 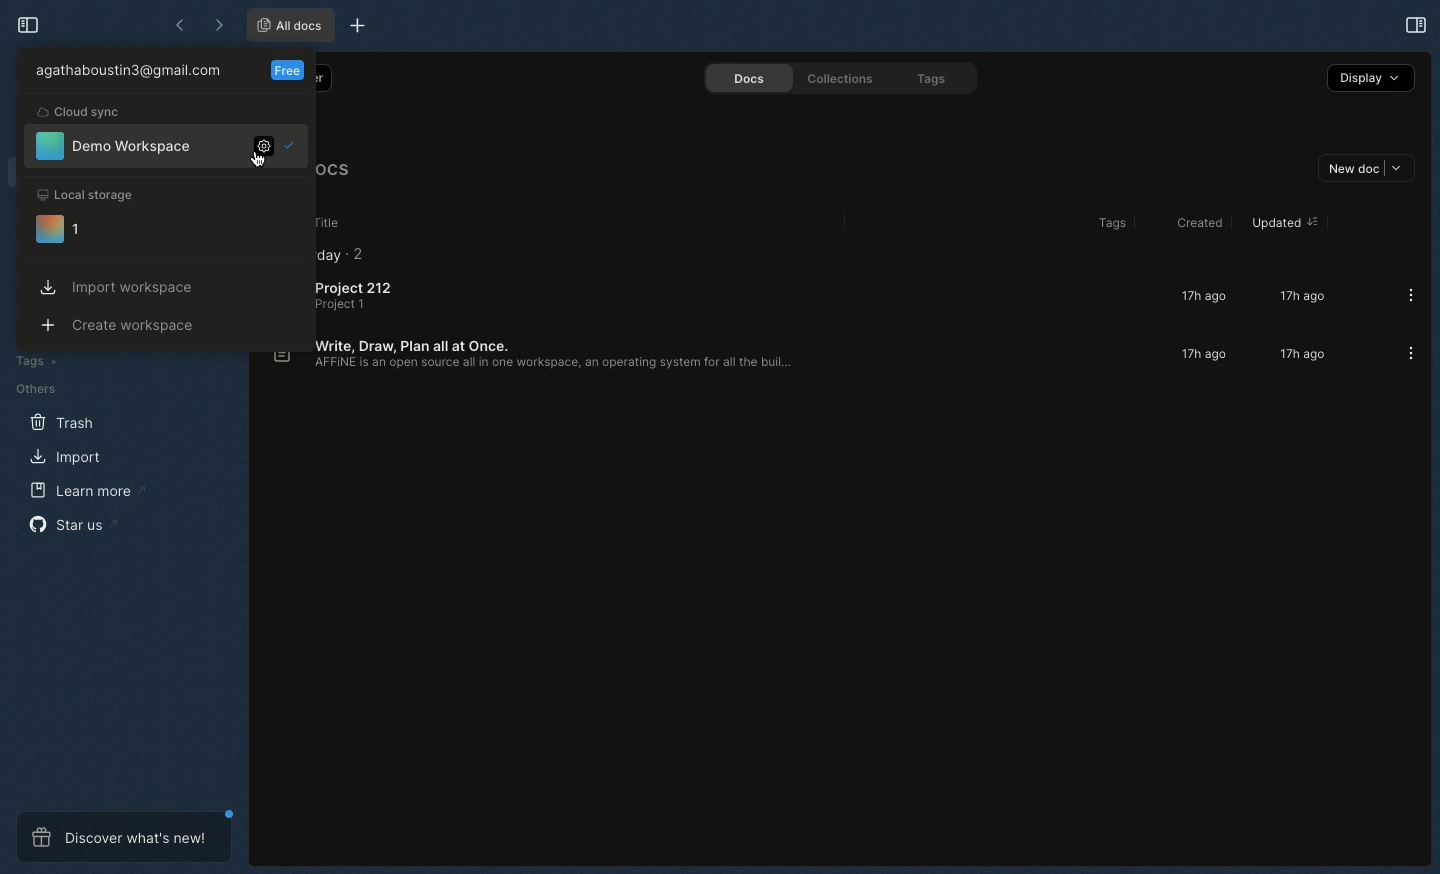 What do you see at coordinates (1369, 77) in the screenshot?
I see `Display` at bounding box center [1369, 77].